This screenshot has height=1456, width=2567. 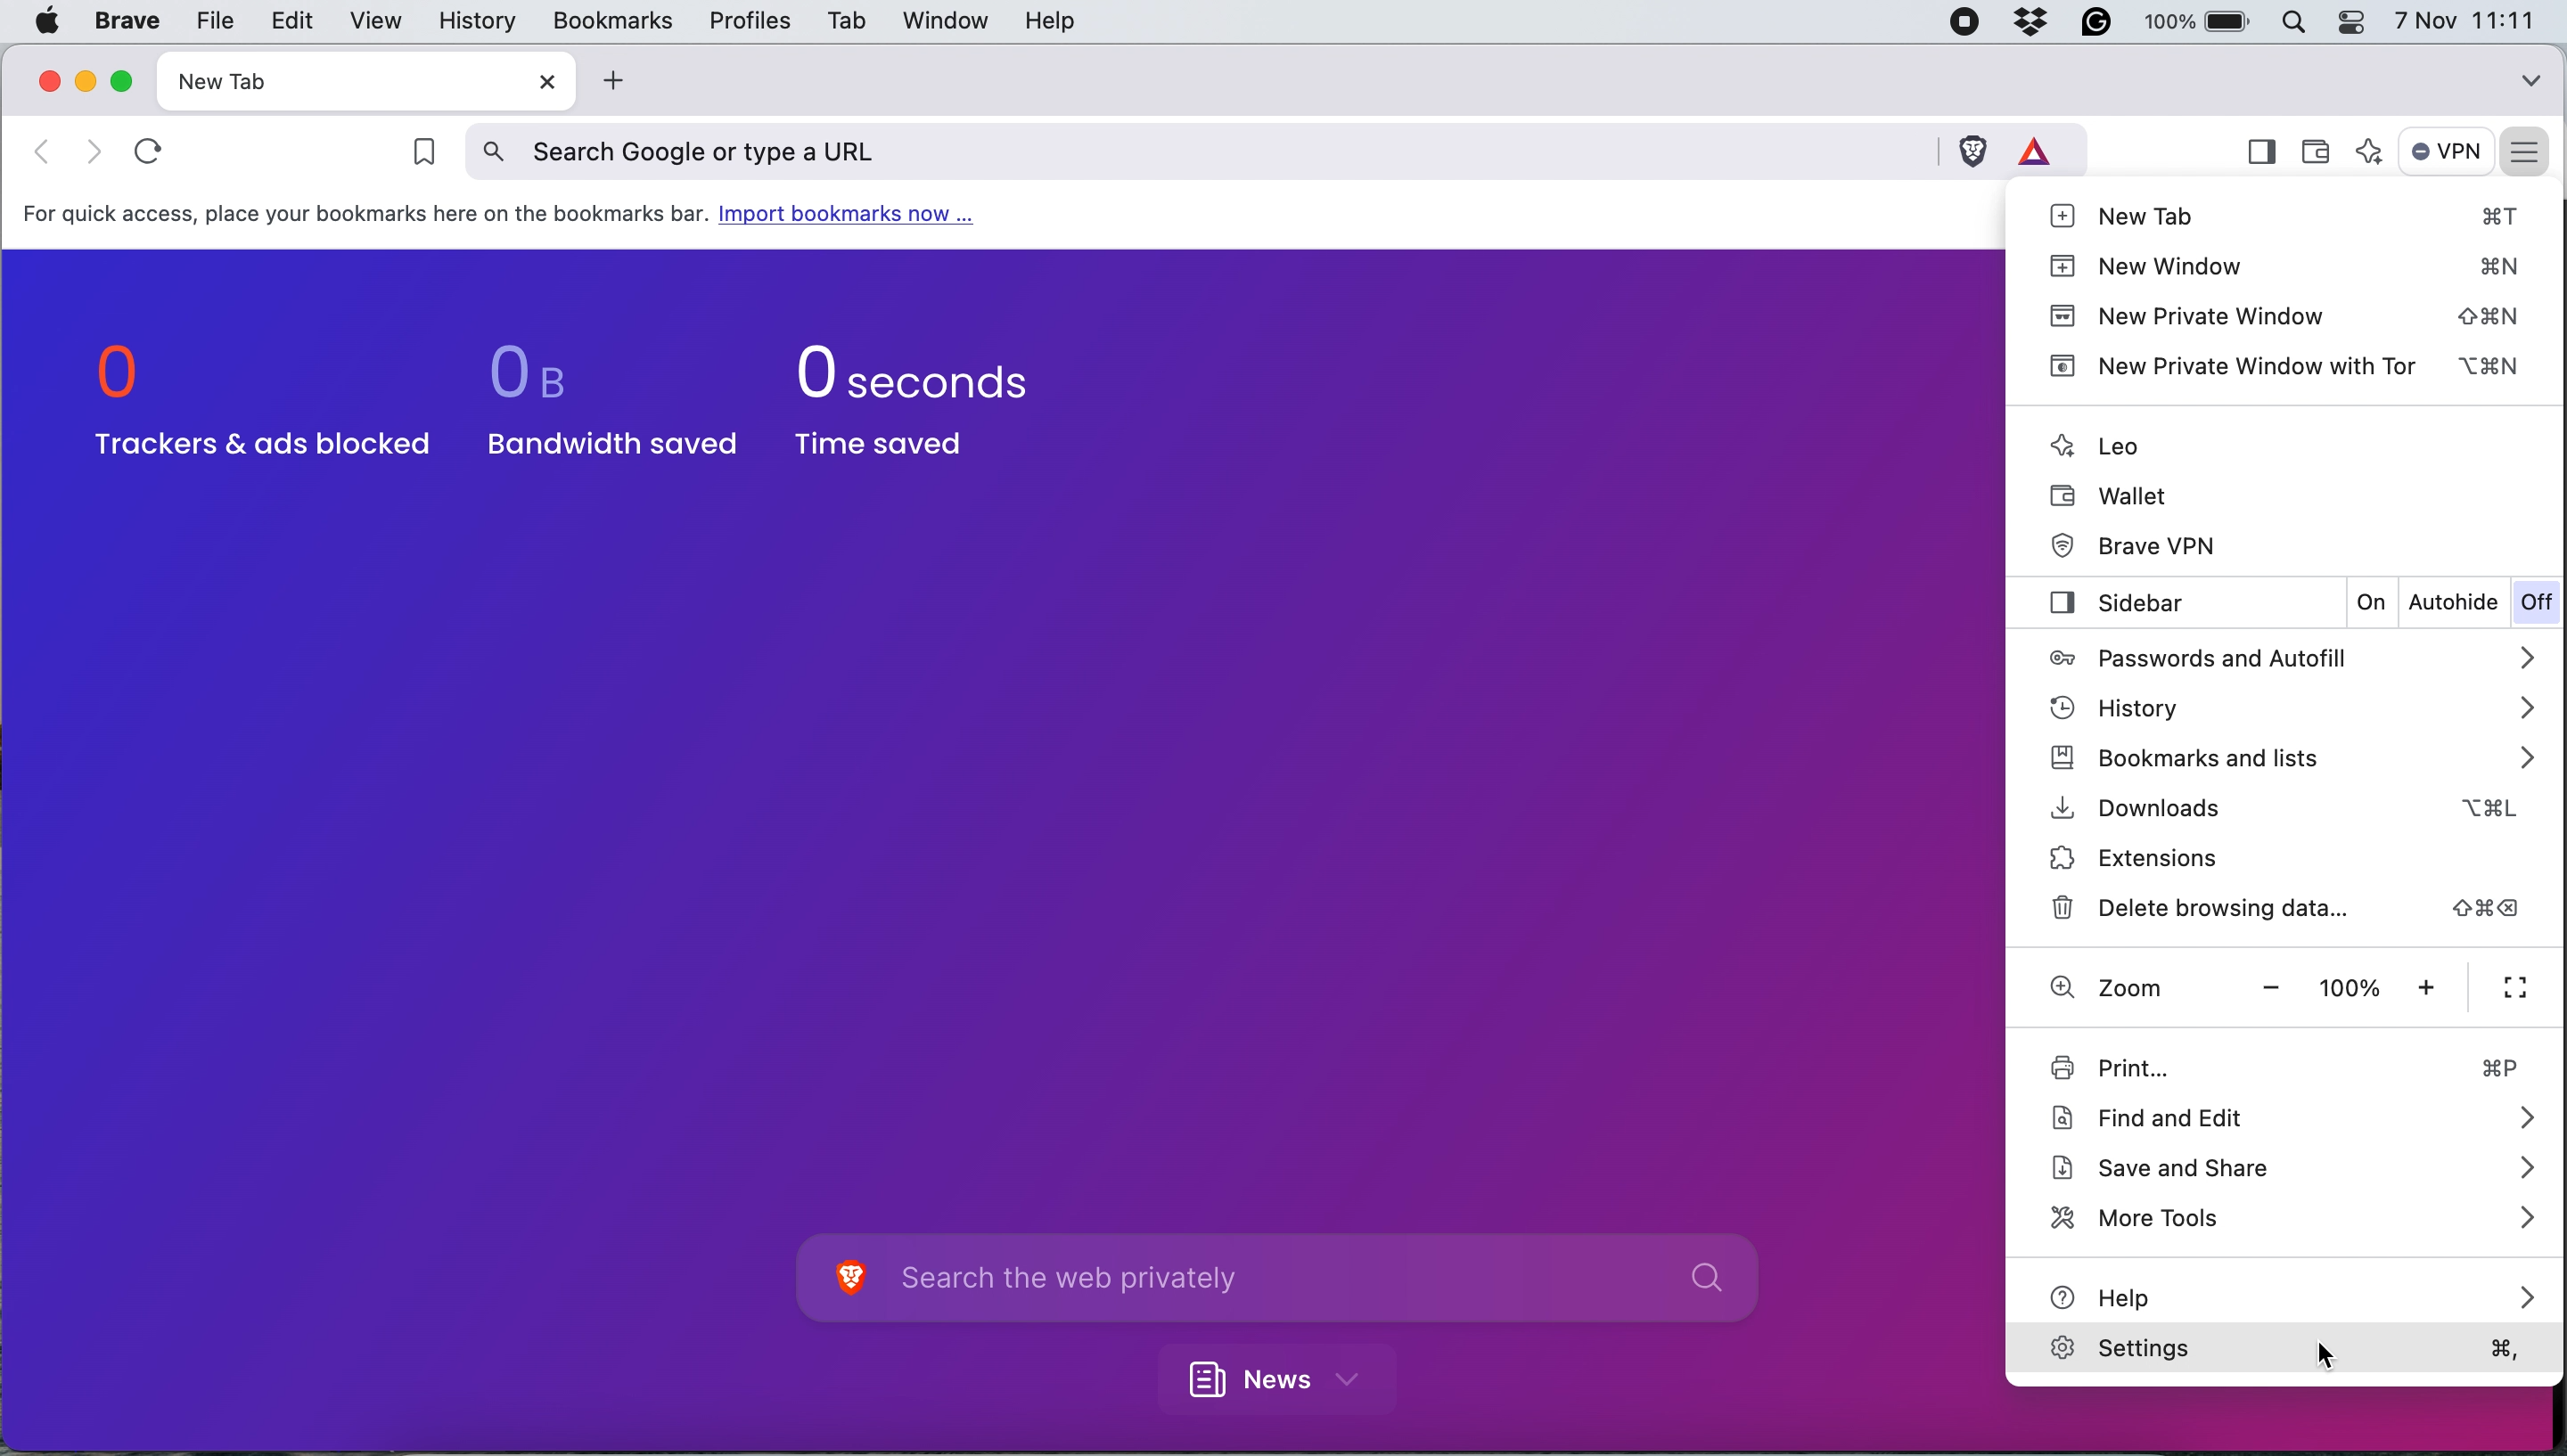 I want to click on new tab, so click(x=328, y=81).